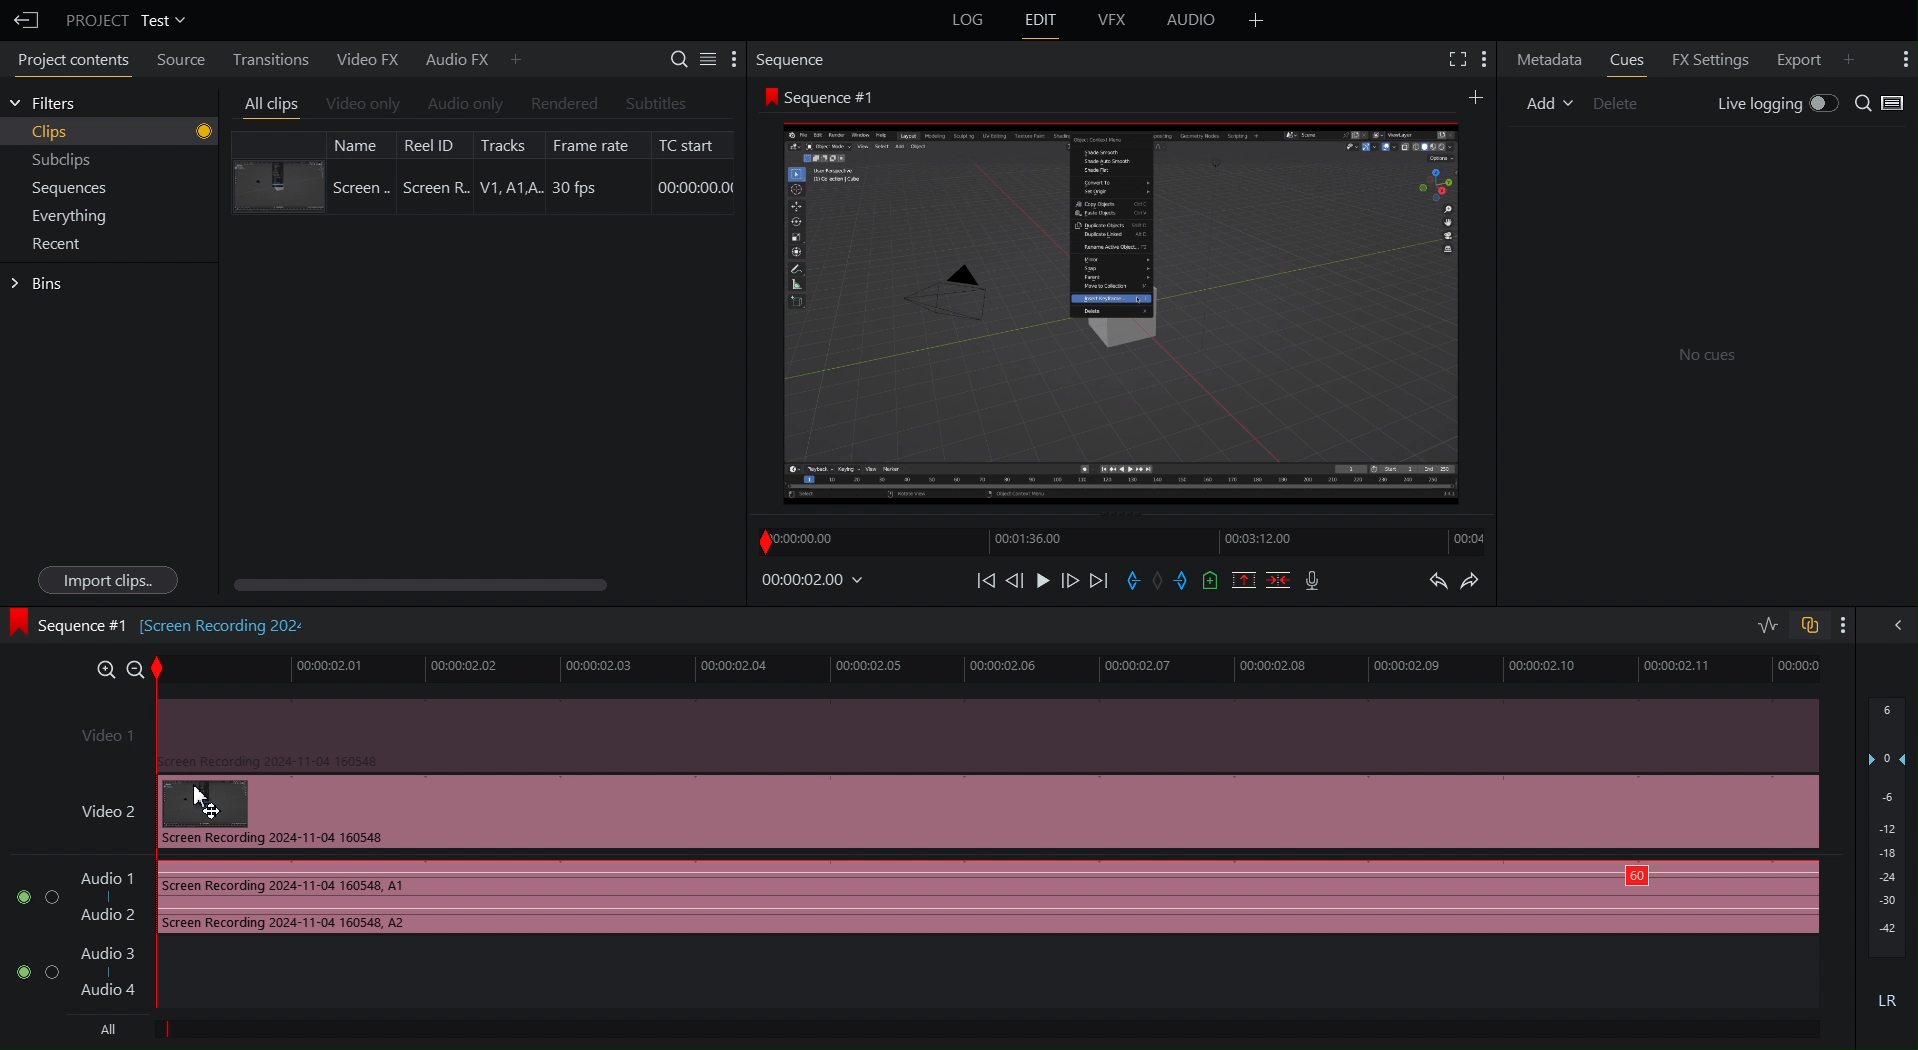  I want to click on Add, so click(1543, 102).